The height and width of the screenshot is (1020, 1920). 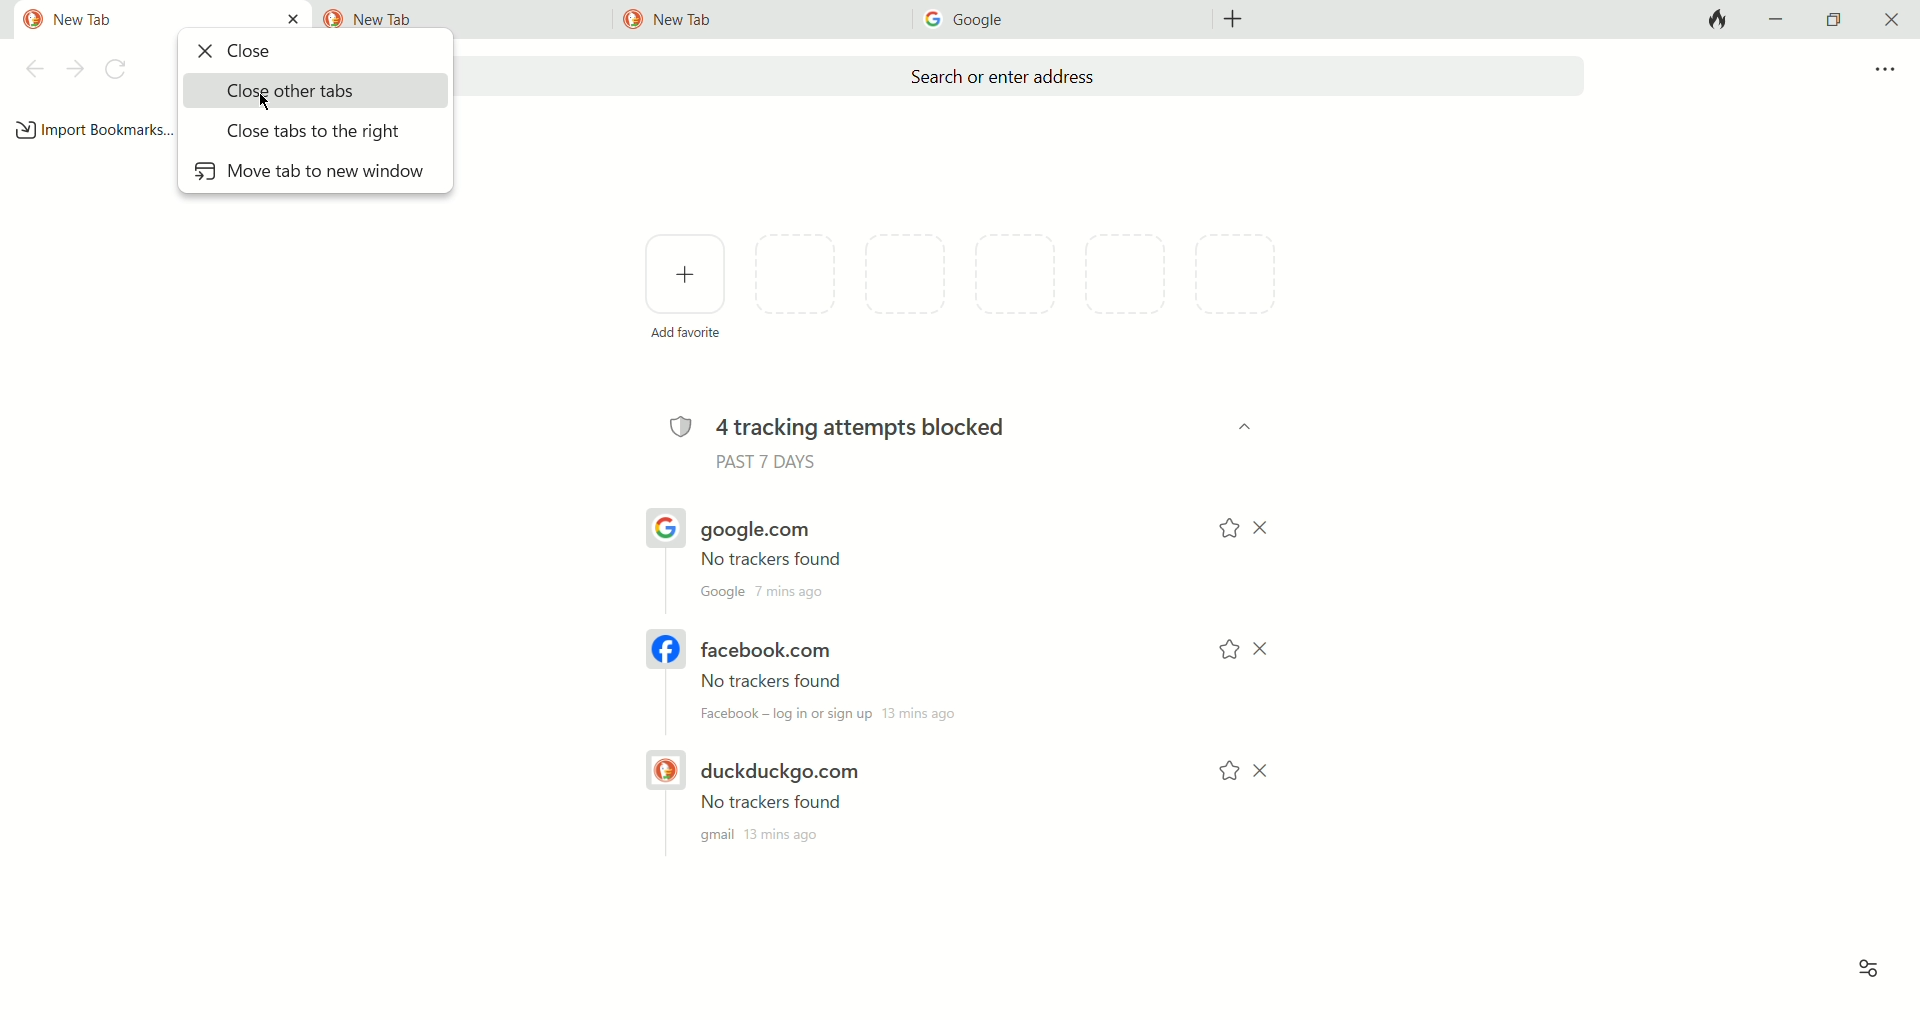 I want to click on view options, so click(x=1867, y=970).